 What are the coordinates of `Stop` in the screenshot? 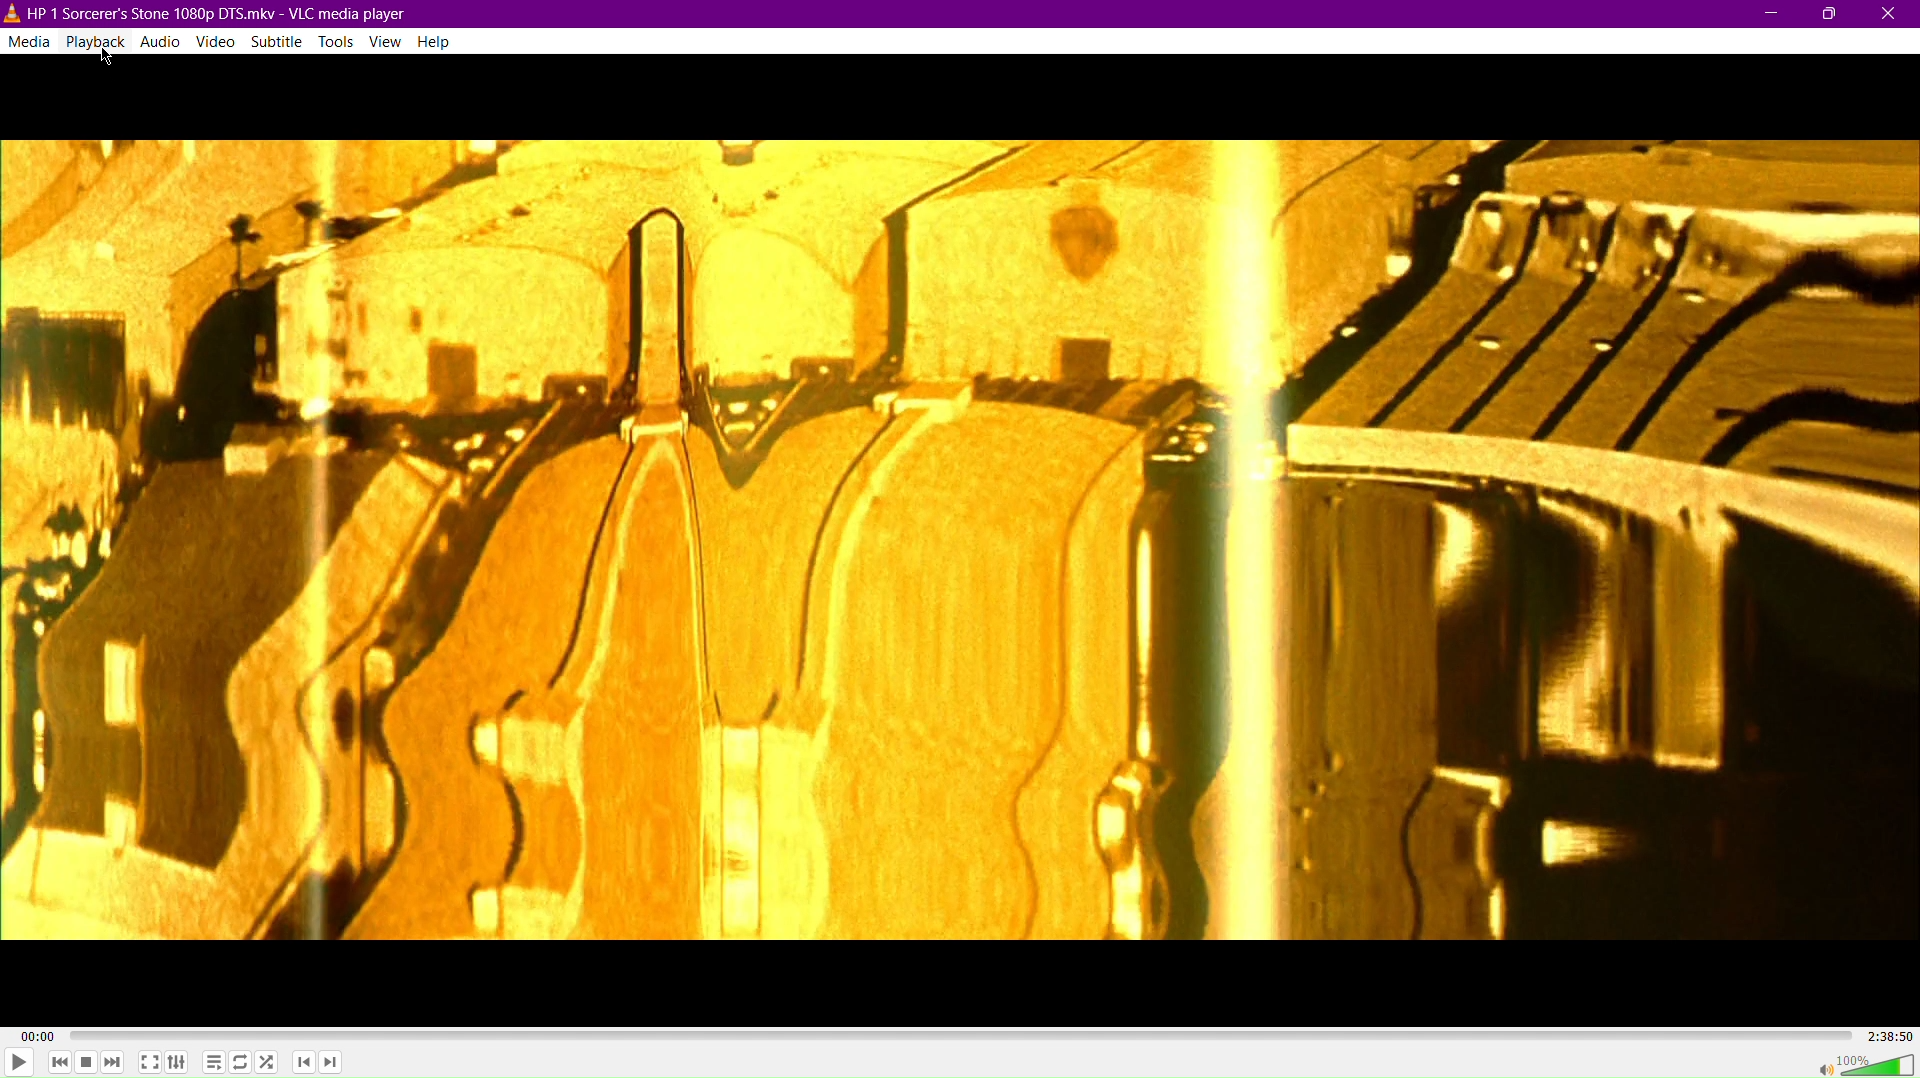 It's located at (87, 1063).